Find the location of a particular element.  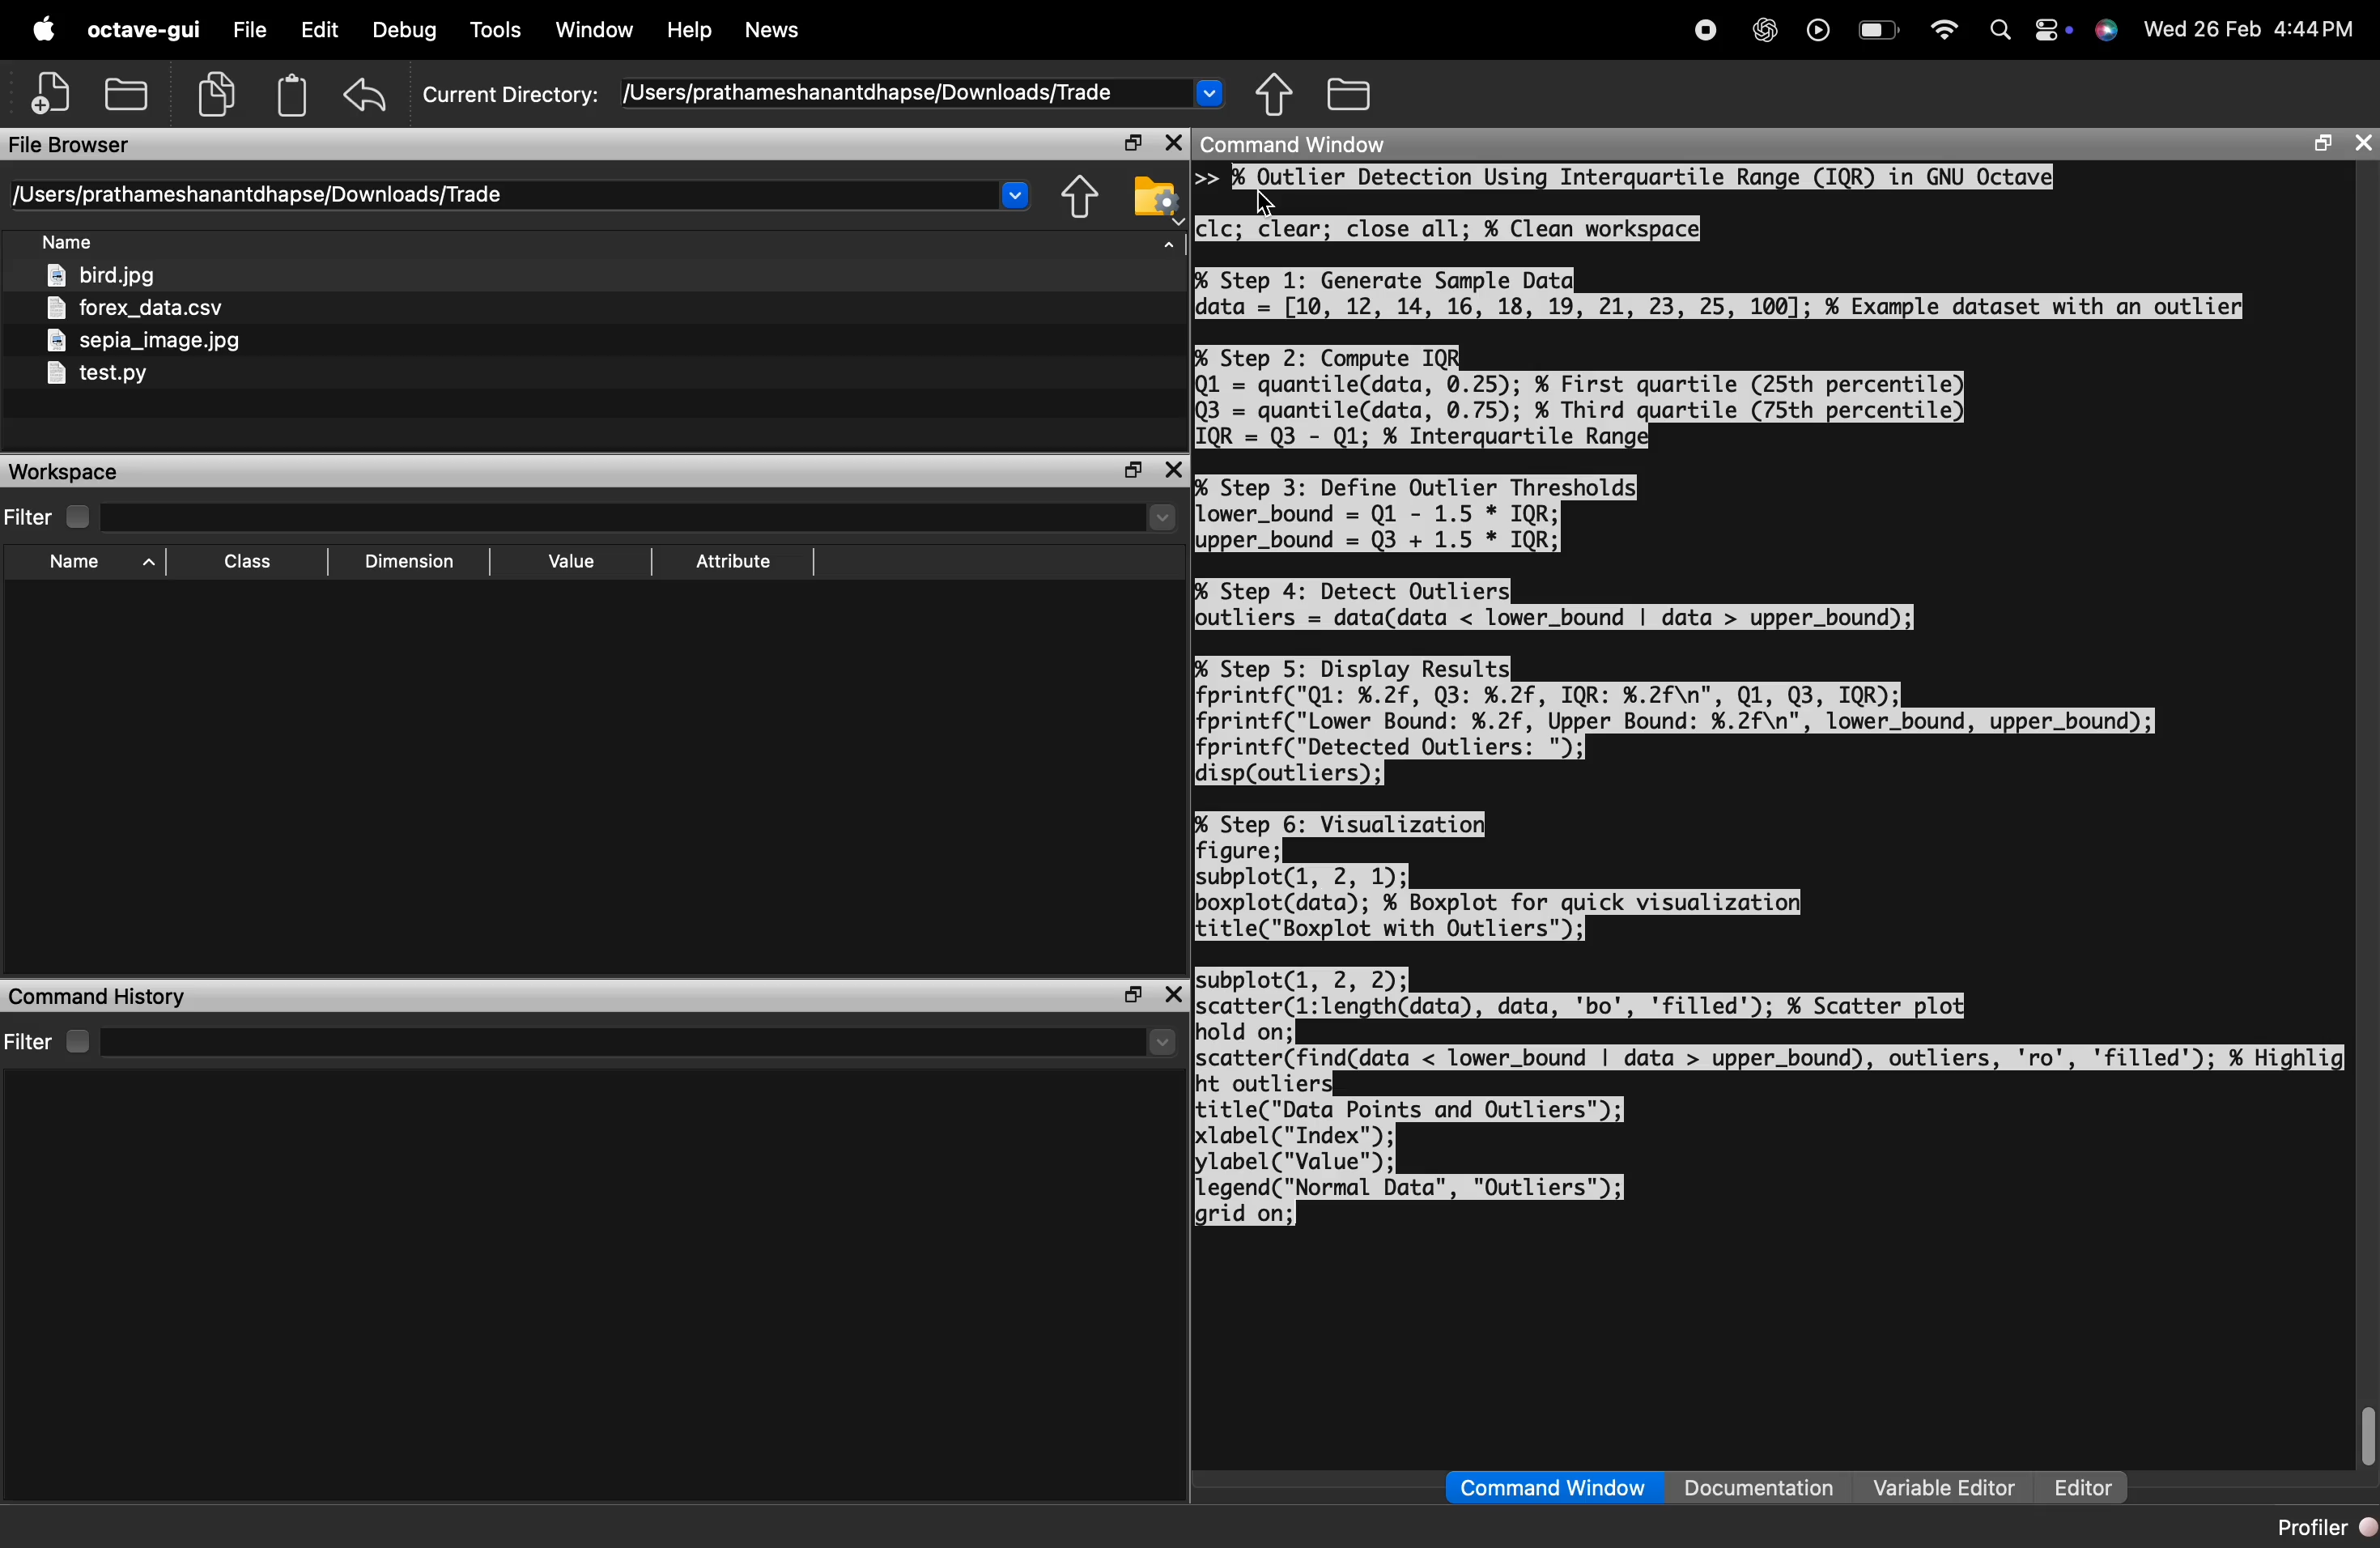

clipboard is located at coordinates (292, 95).